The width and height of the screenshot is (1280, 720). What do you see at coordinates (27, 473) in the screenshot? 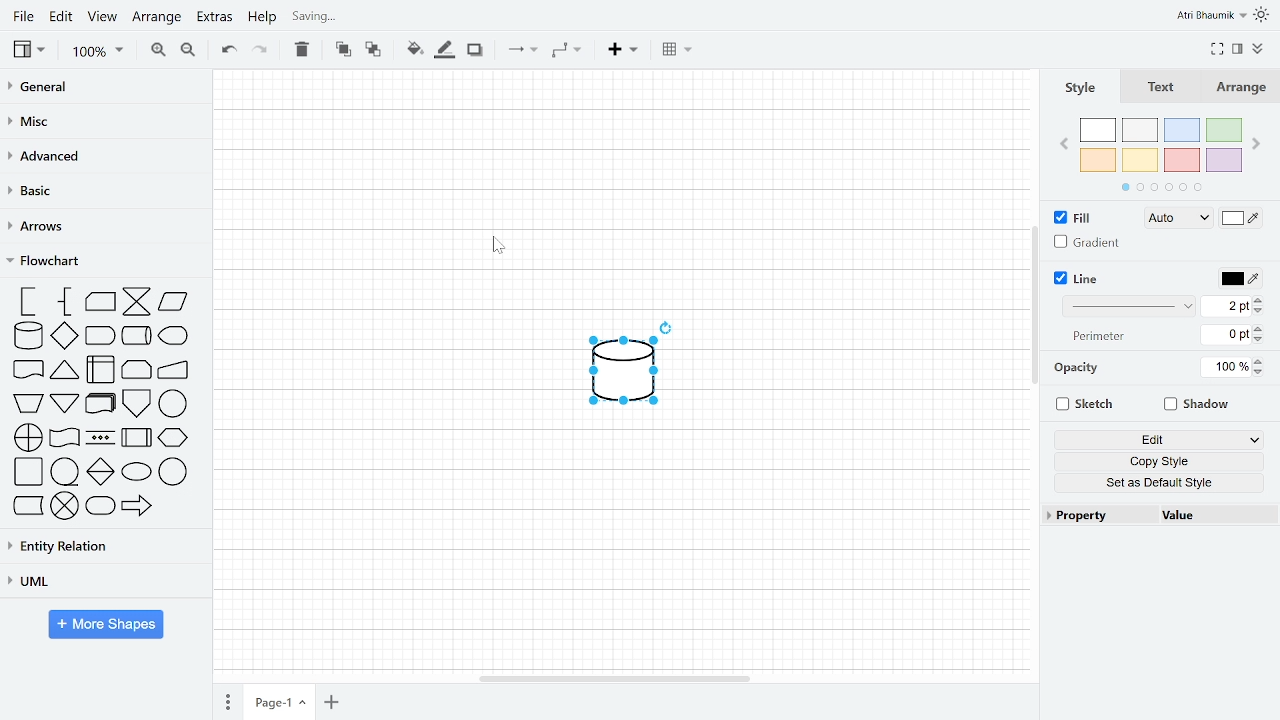
I see `process` at bounding box center [27, 473].